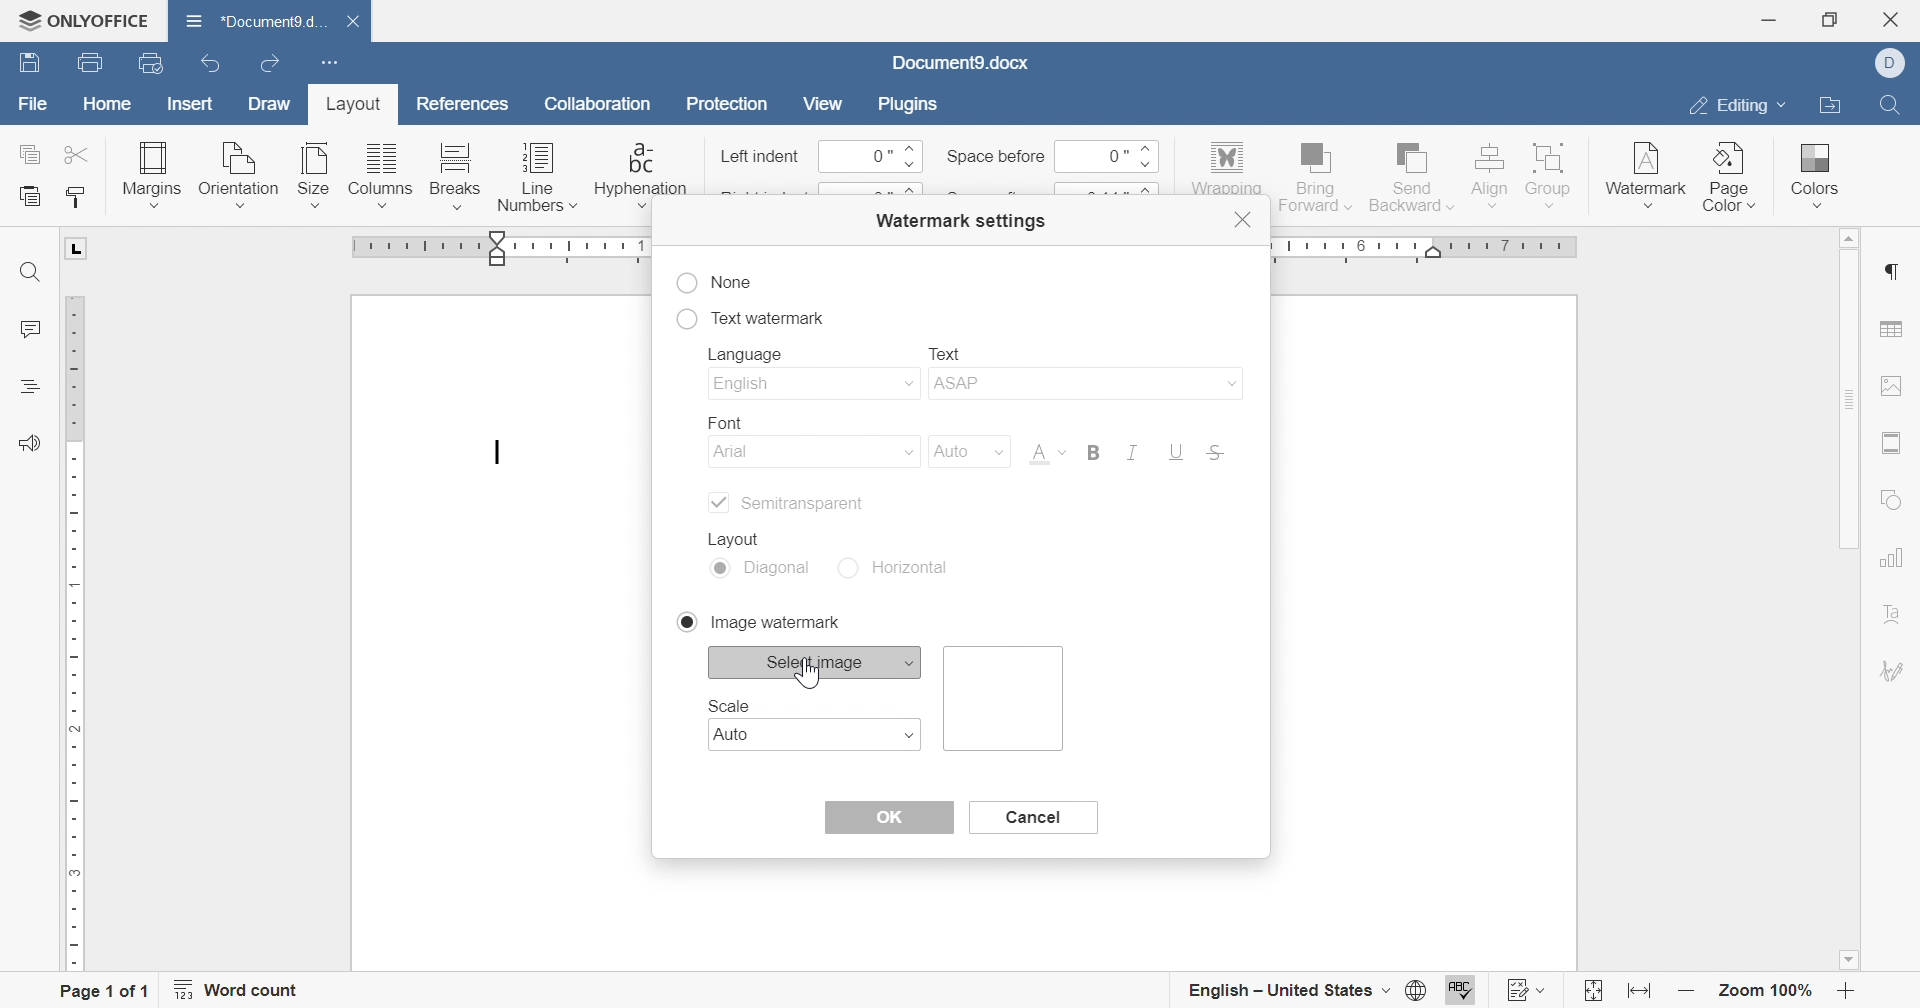 This screenshot has height=1008, width=1920. Describe the element at coordinates (1895, 671) in the screenshot. I see `signature settings` at that location.